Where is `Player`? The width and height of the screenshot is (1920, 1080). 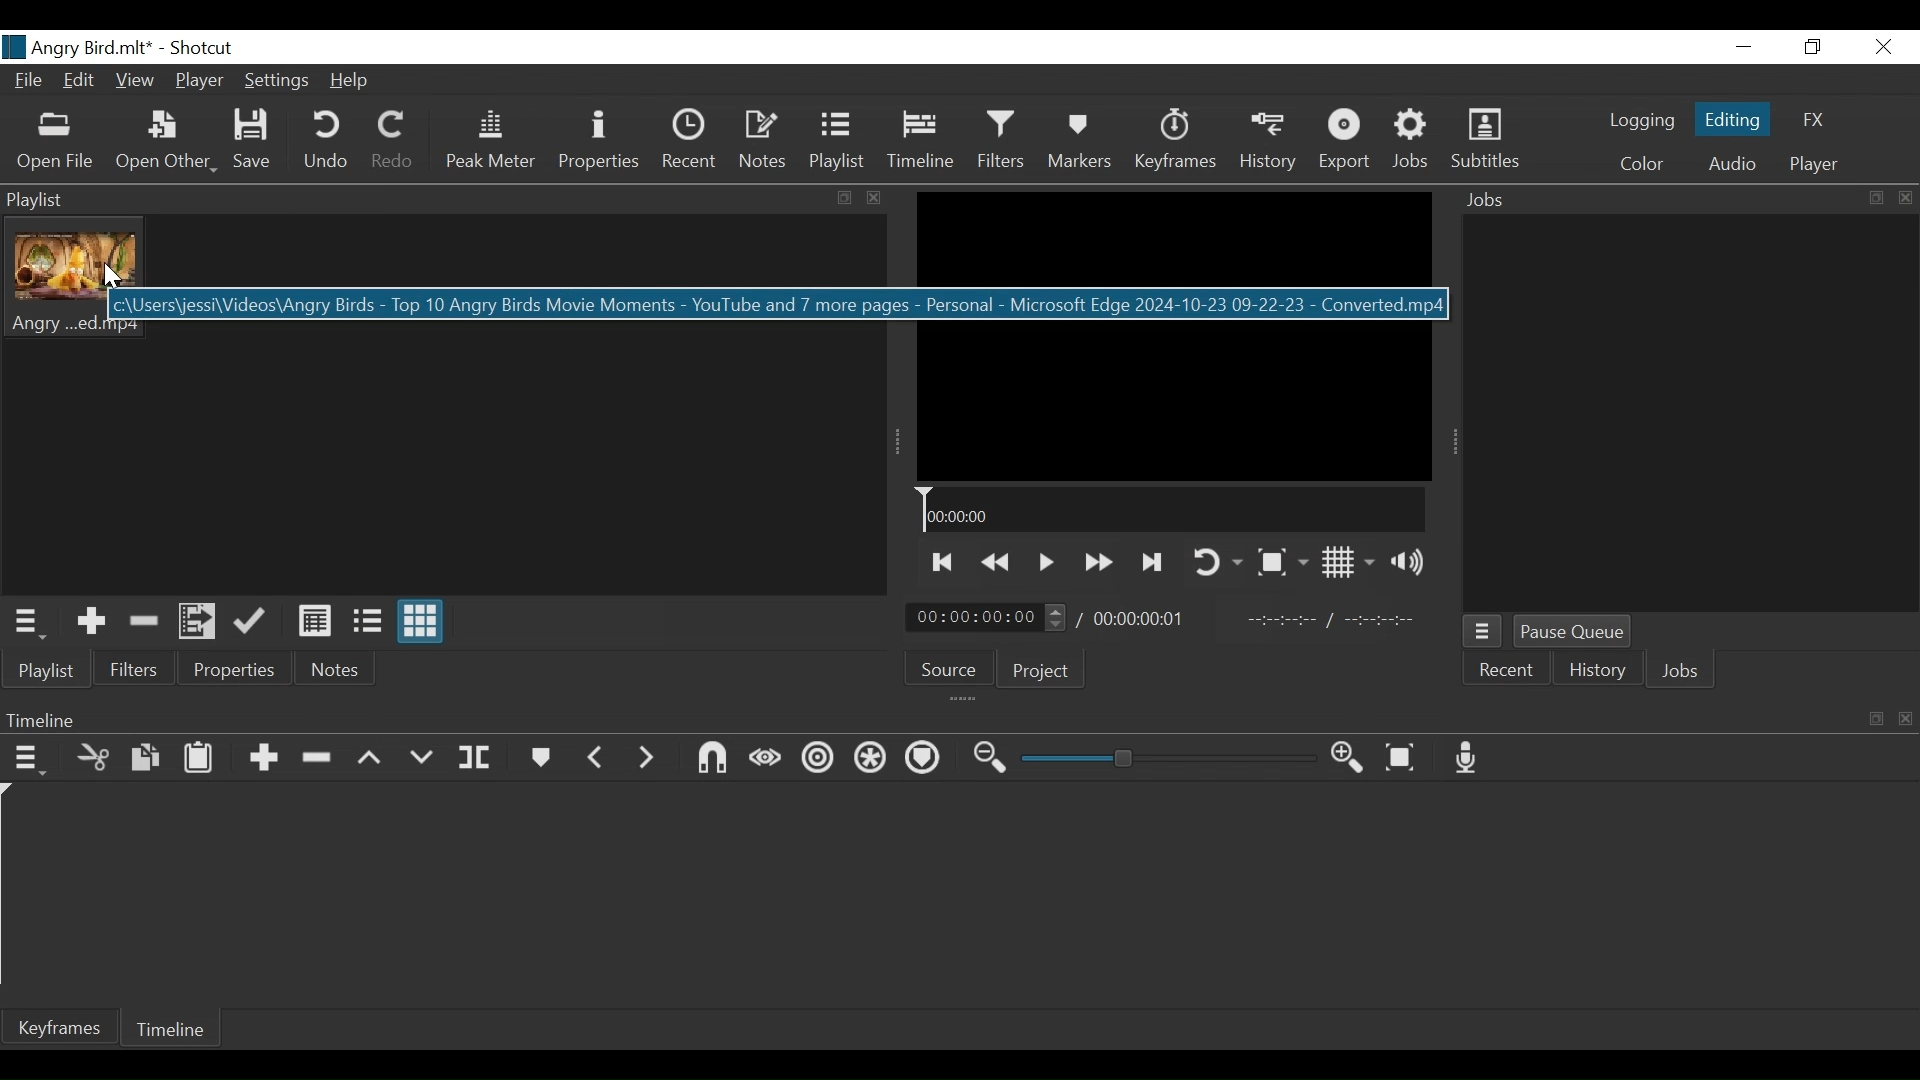 Player is located at coordinates (199, 81).